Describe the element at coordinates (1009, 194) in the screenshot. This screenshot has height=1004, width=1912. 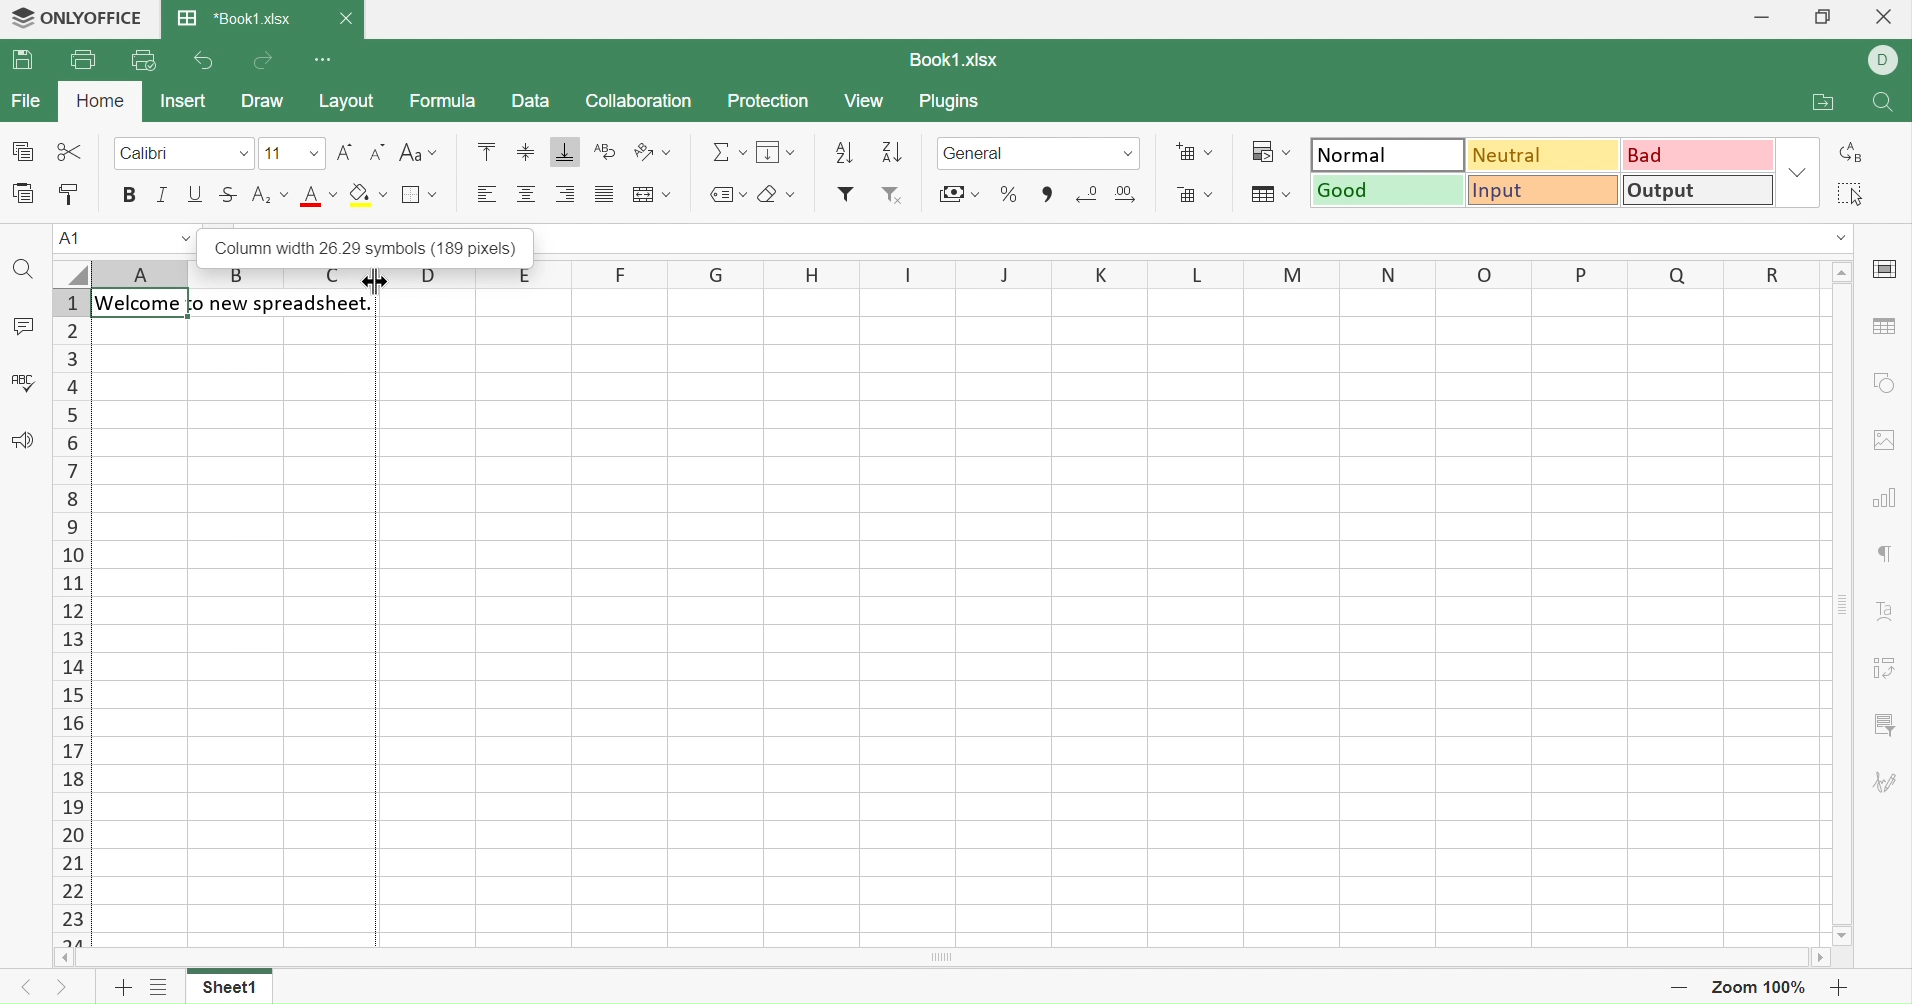
I see `Percentage style` at that location.